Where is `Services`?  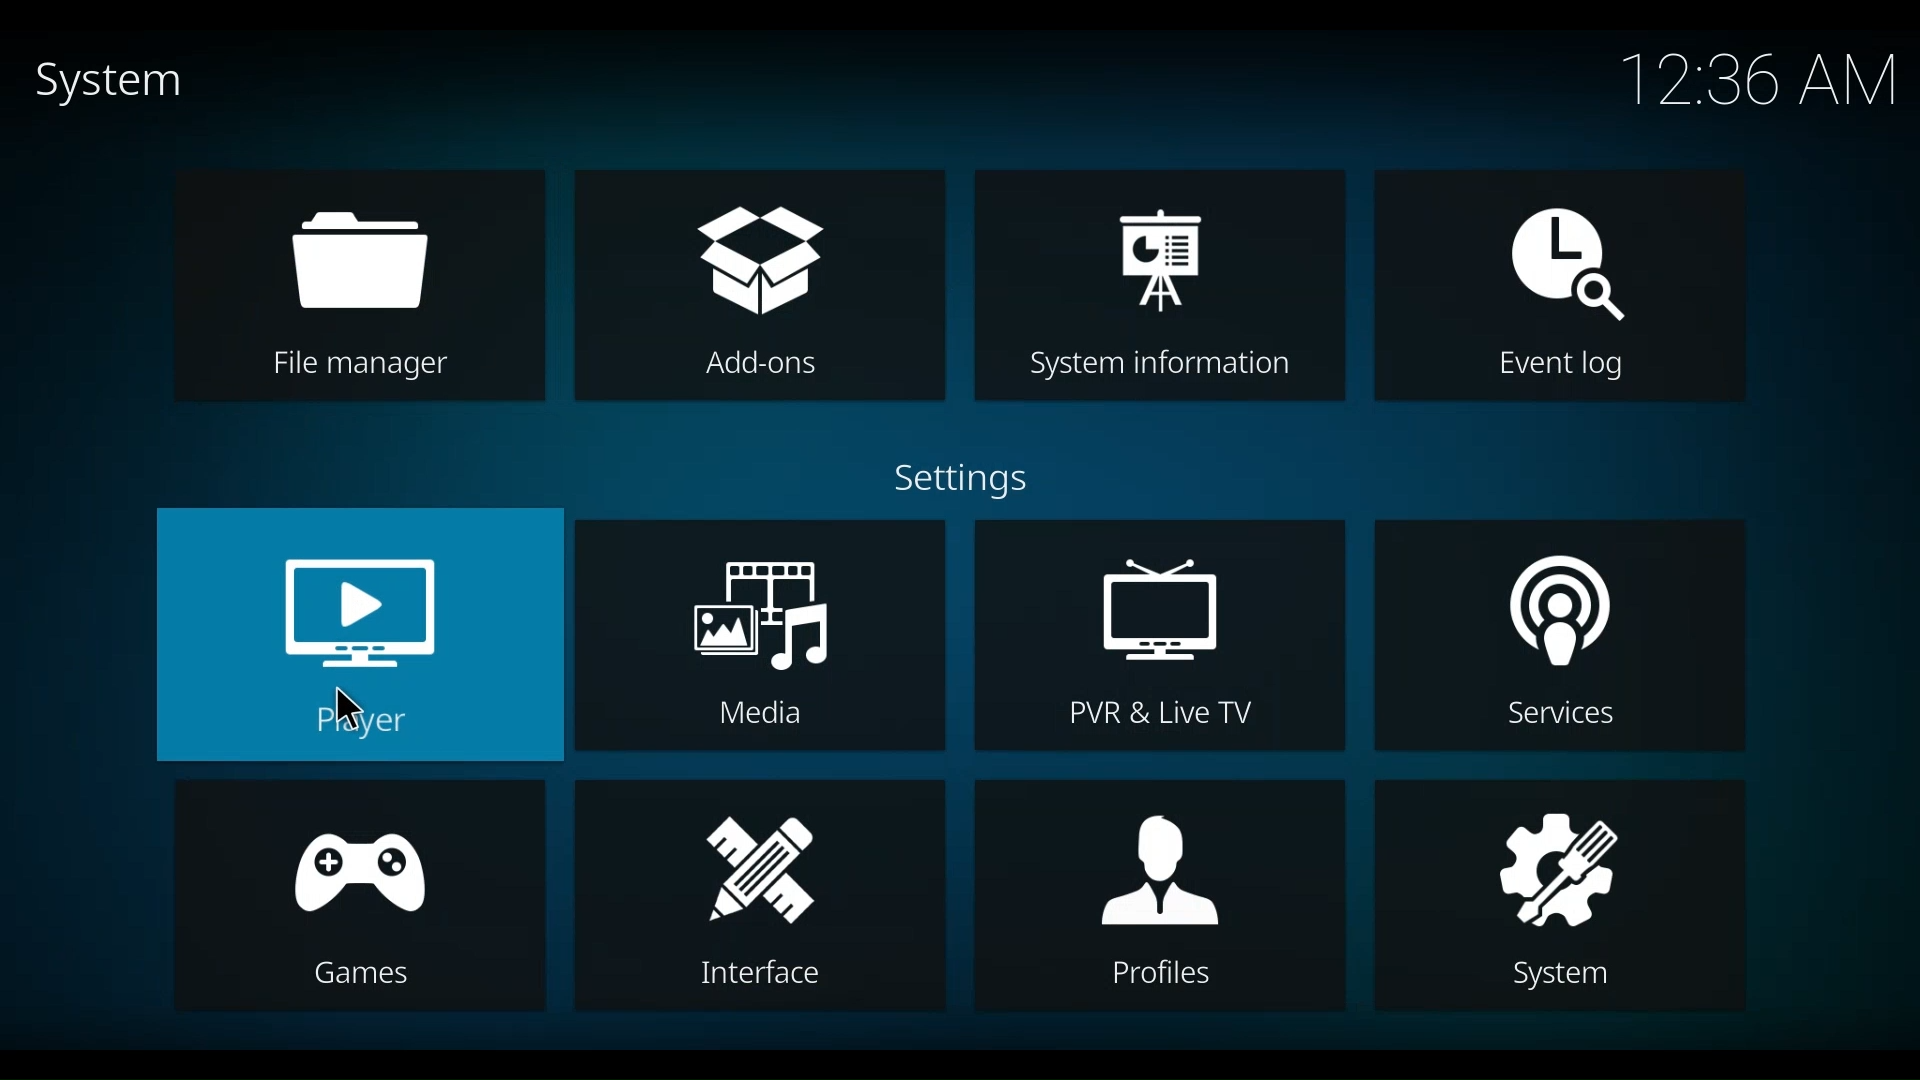
Services is located at coordinates (1558, 634).